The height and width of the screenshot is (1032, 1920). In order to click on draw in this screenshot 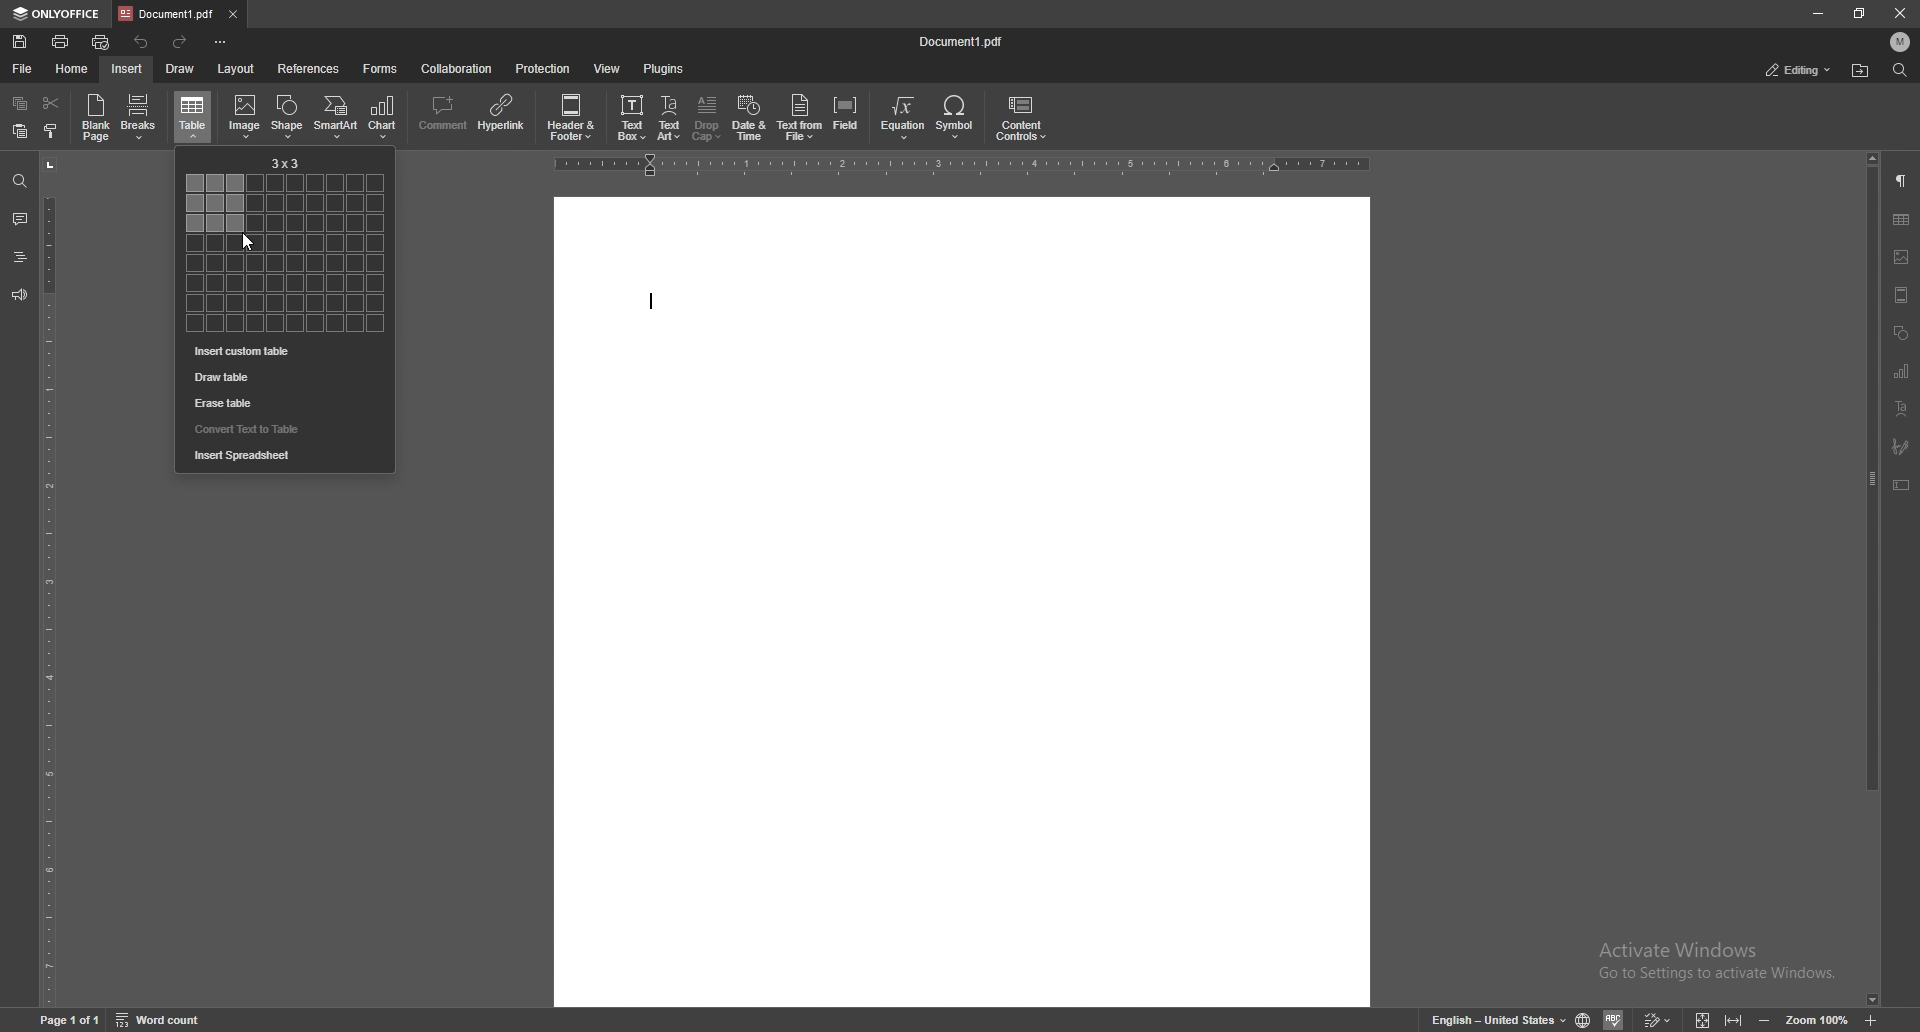, I will do `click(180, 69)`.